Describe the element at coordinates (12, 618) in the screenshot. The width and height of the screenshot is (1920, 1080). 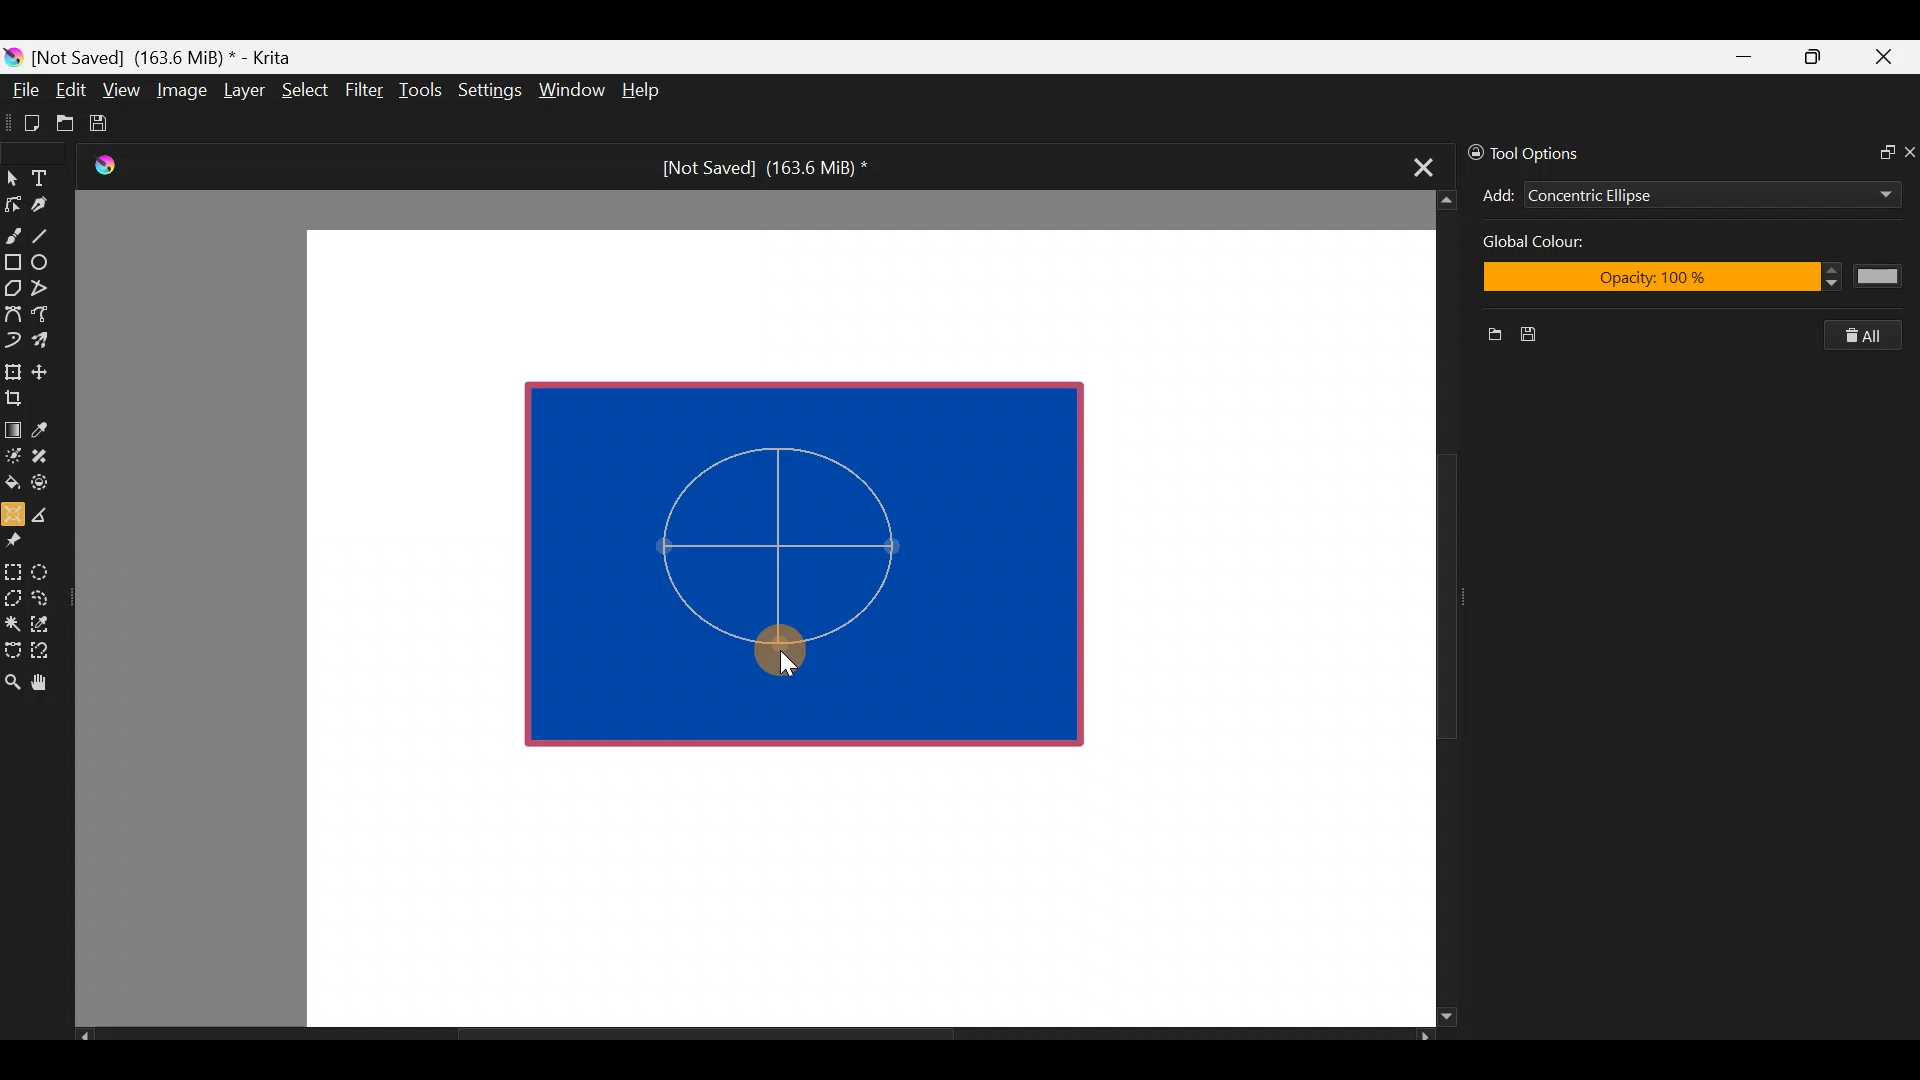
I see `Contiguous selection tool` at that location.